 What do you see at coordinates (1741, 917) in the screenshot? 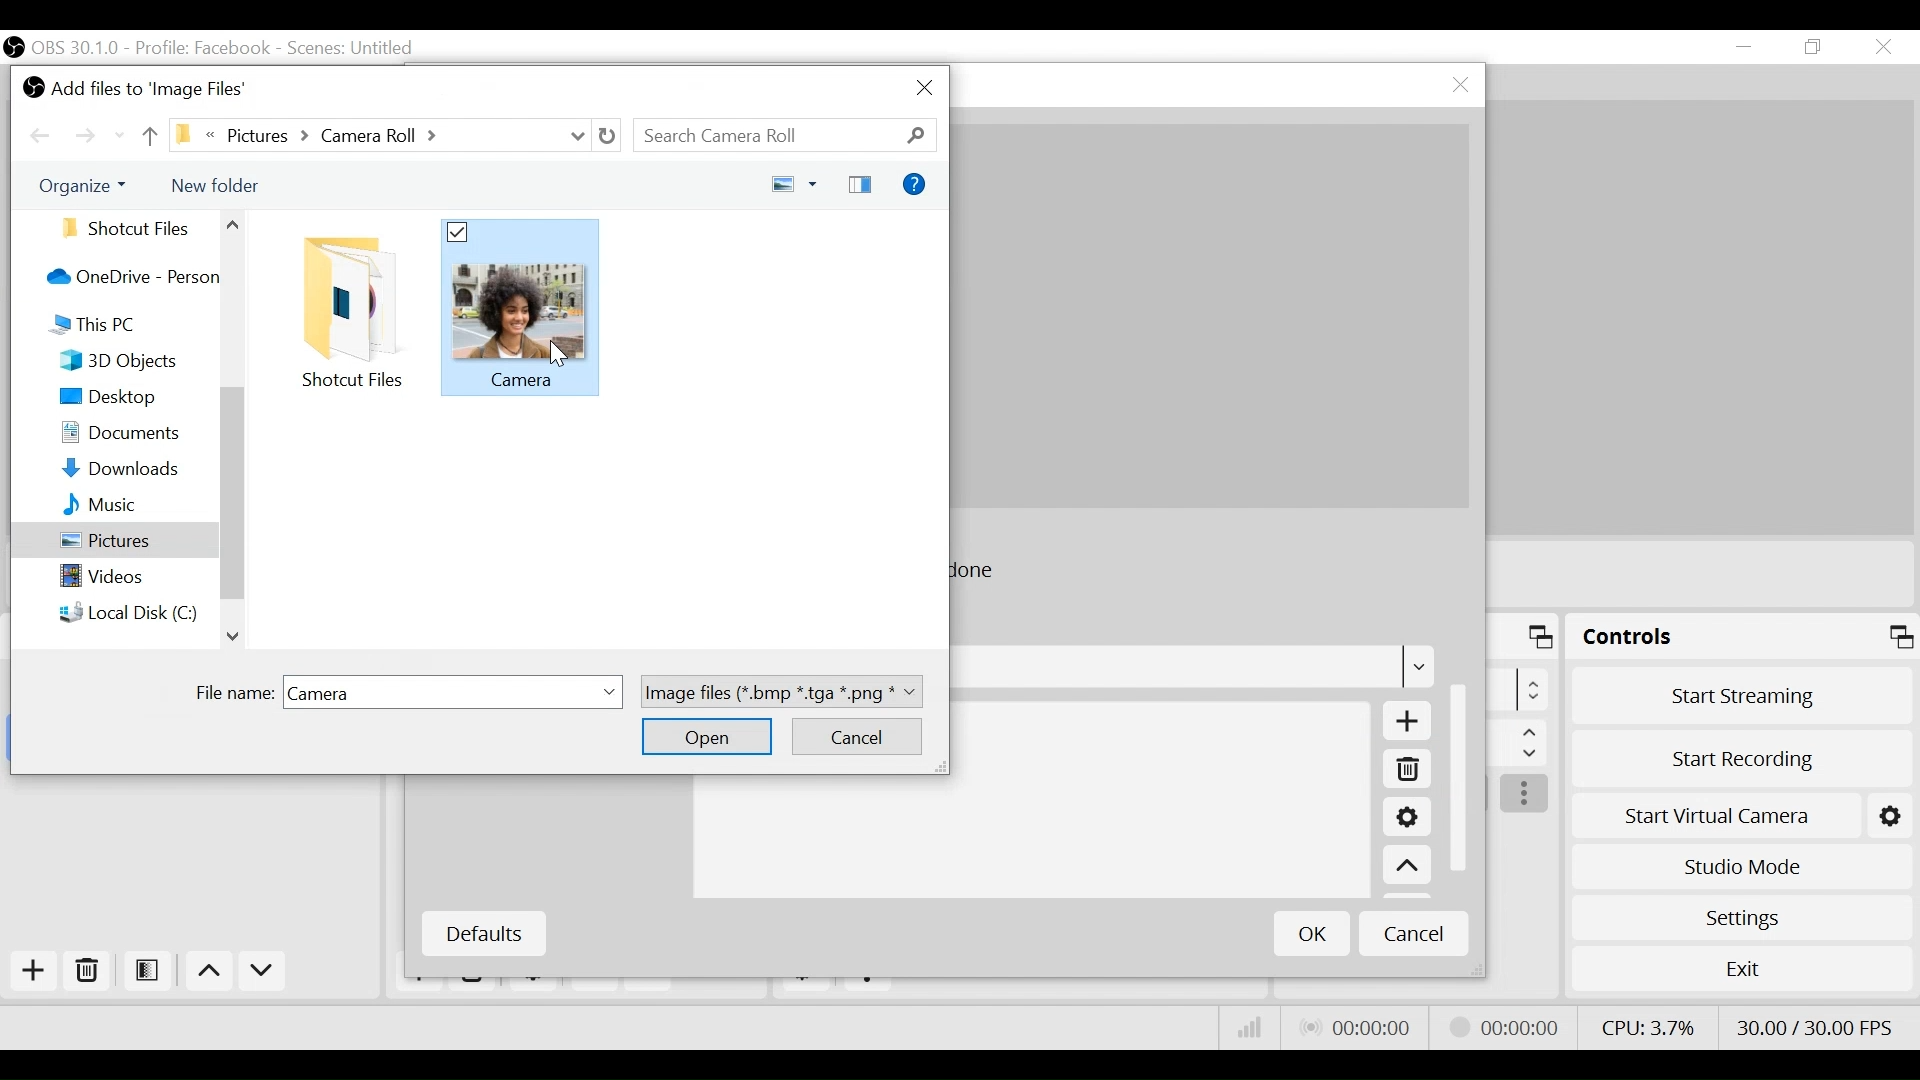
I see `Settings` at bounding box center [1741, 917].